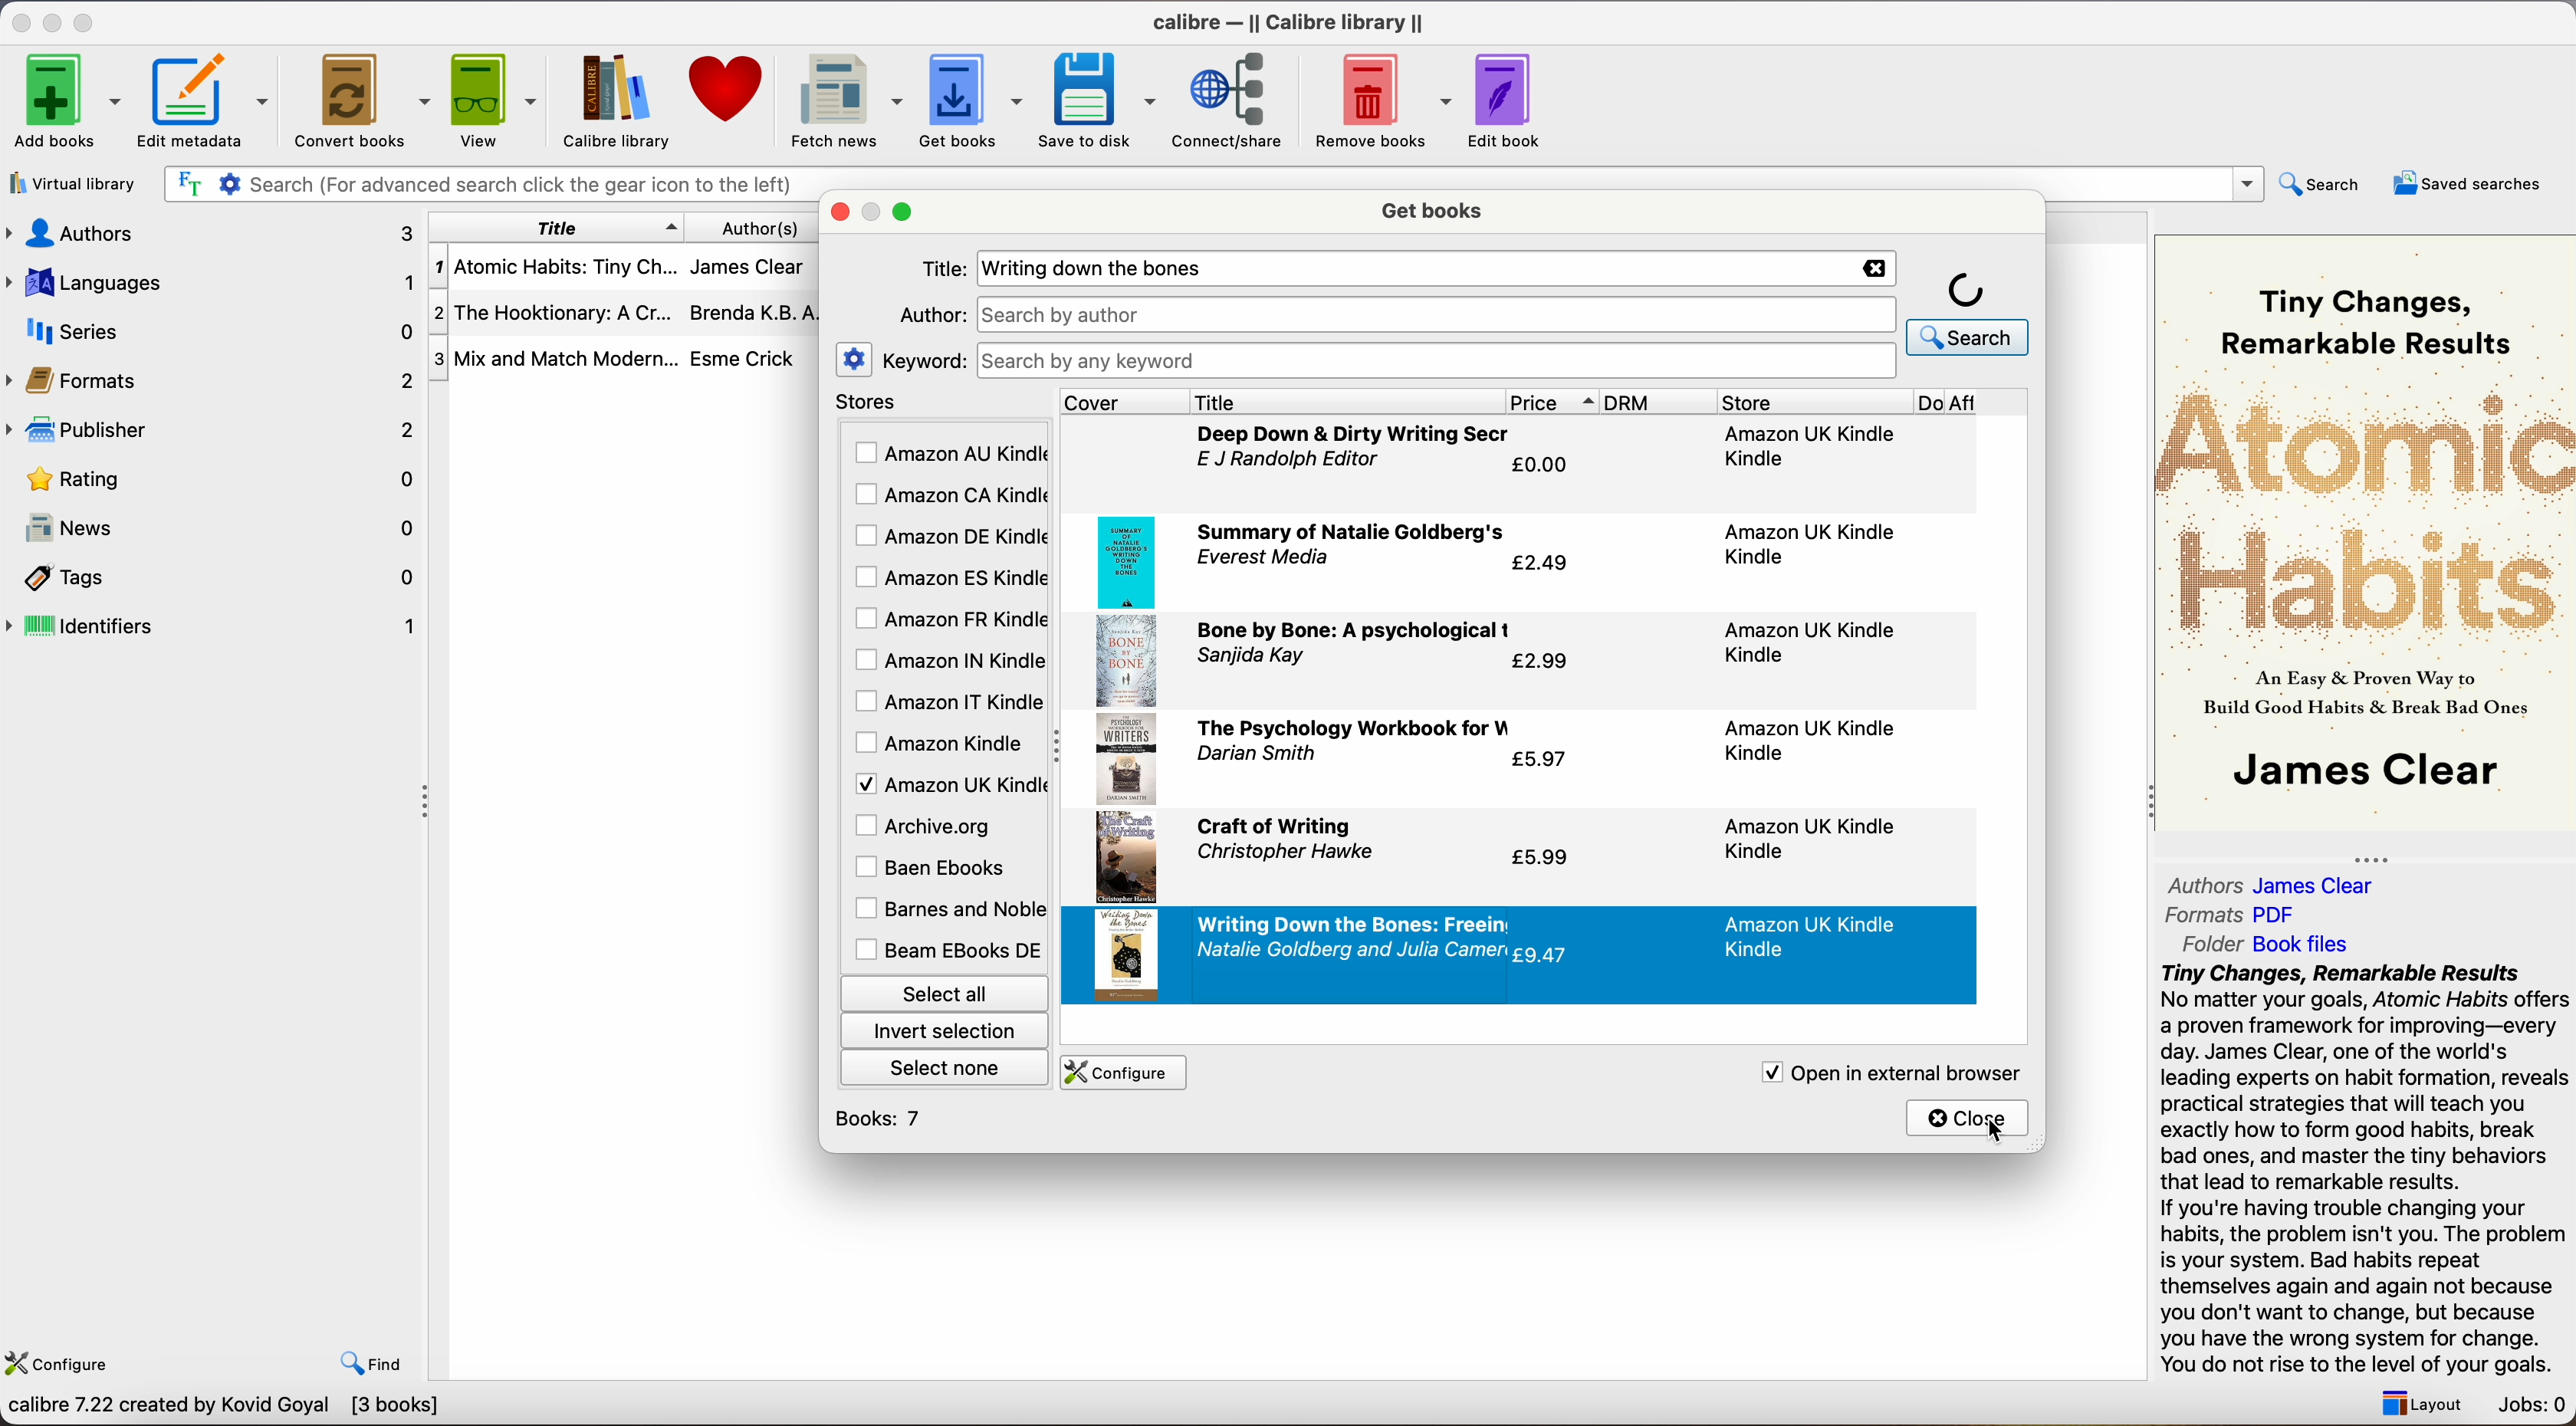  What do you see at coordinates (948, 617) in the screenshot?
I see `Amazon FR Kindle` at bounding box center [948, 617].